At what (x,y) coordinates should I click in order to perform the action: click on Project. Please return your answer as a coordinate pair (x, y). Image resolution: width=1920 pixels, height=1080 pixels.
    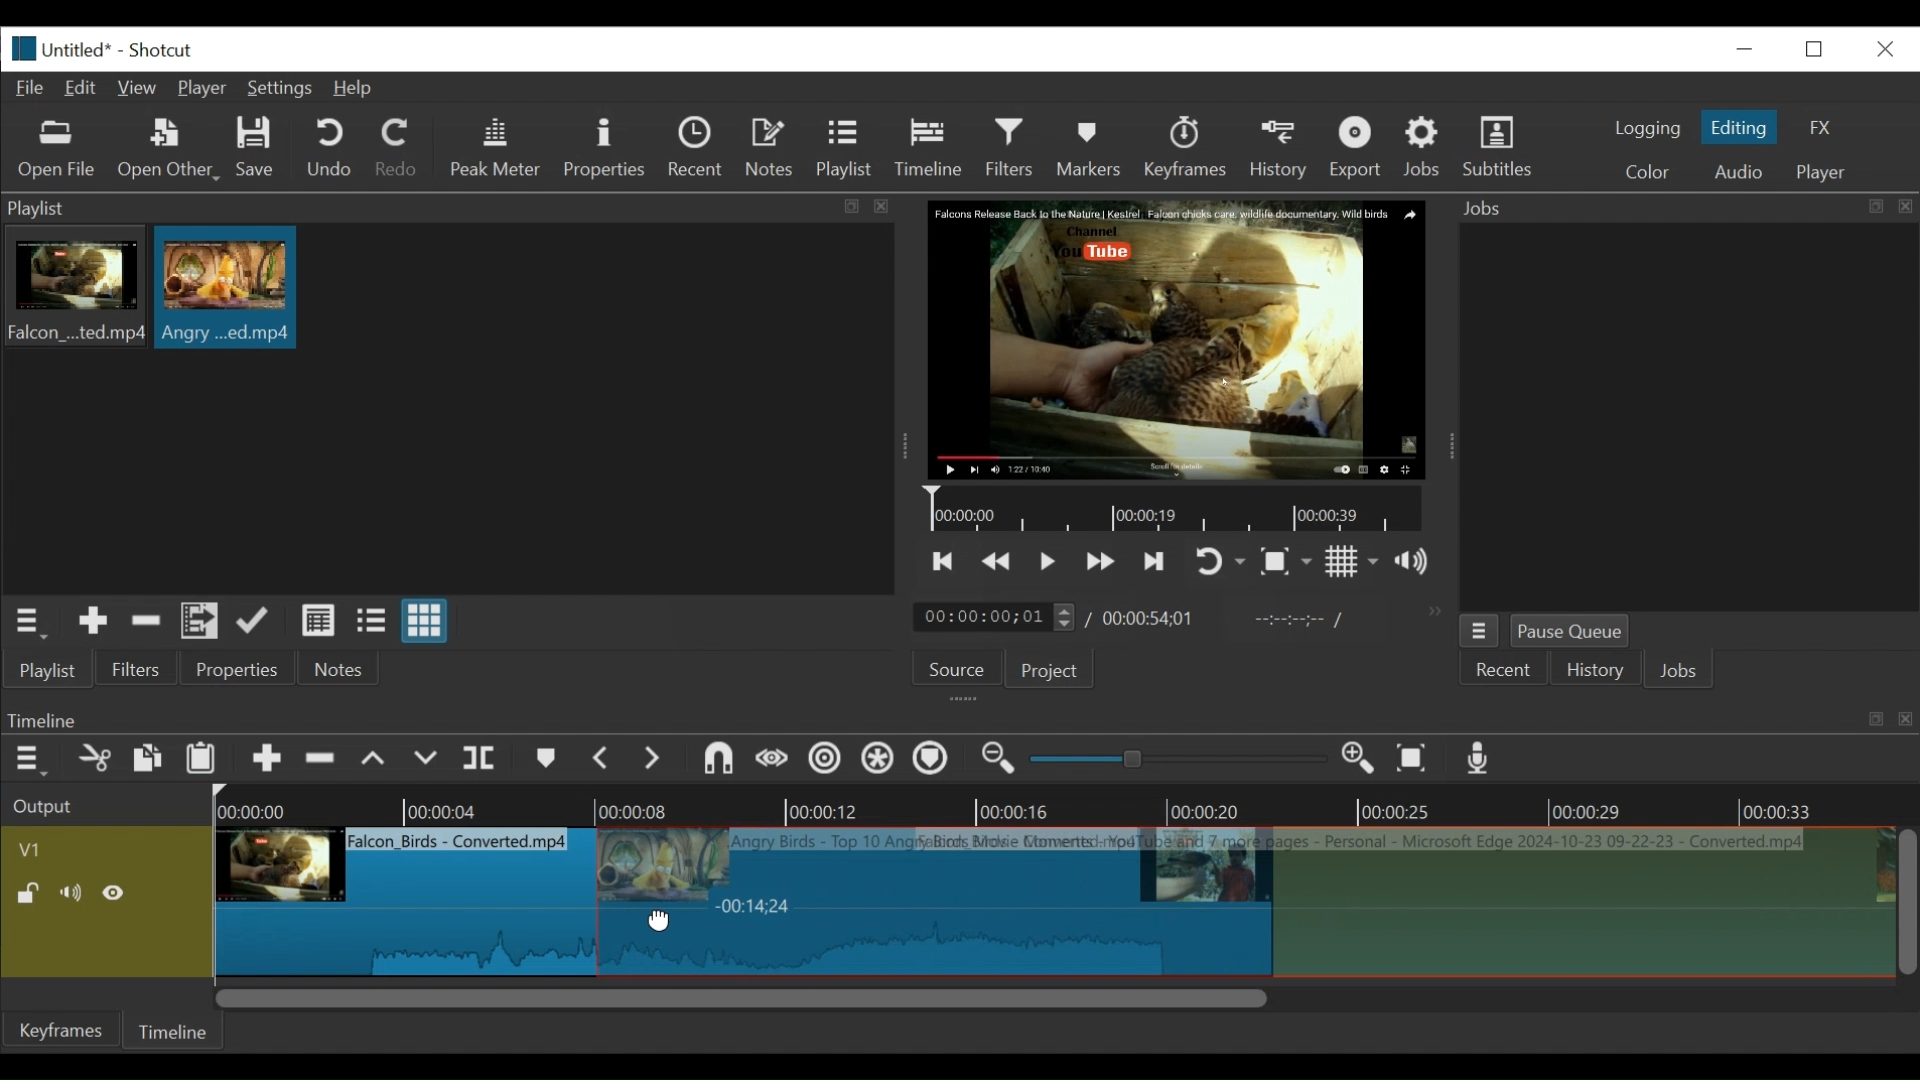
    Looking at the image, I should click on (1046, 672).